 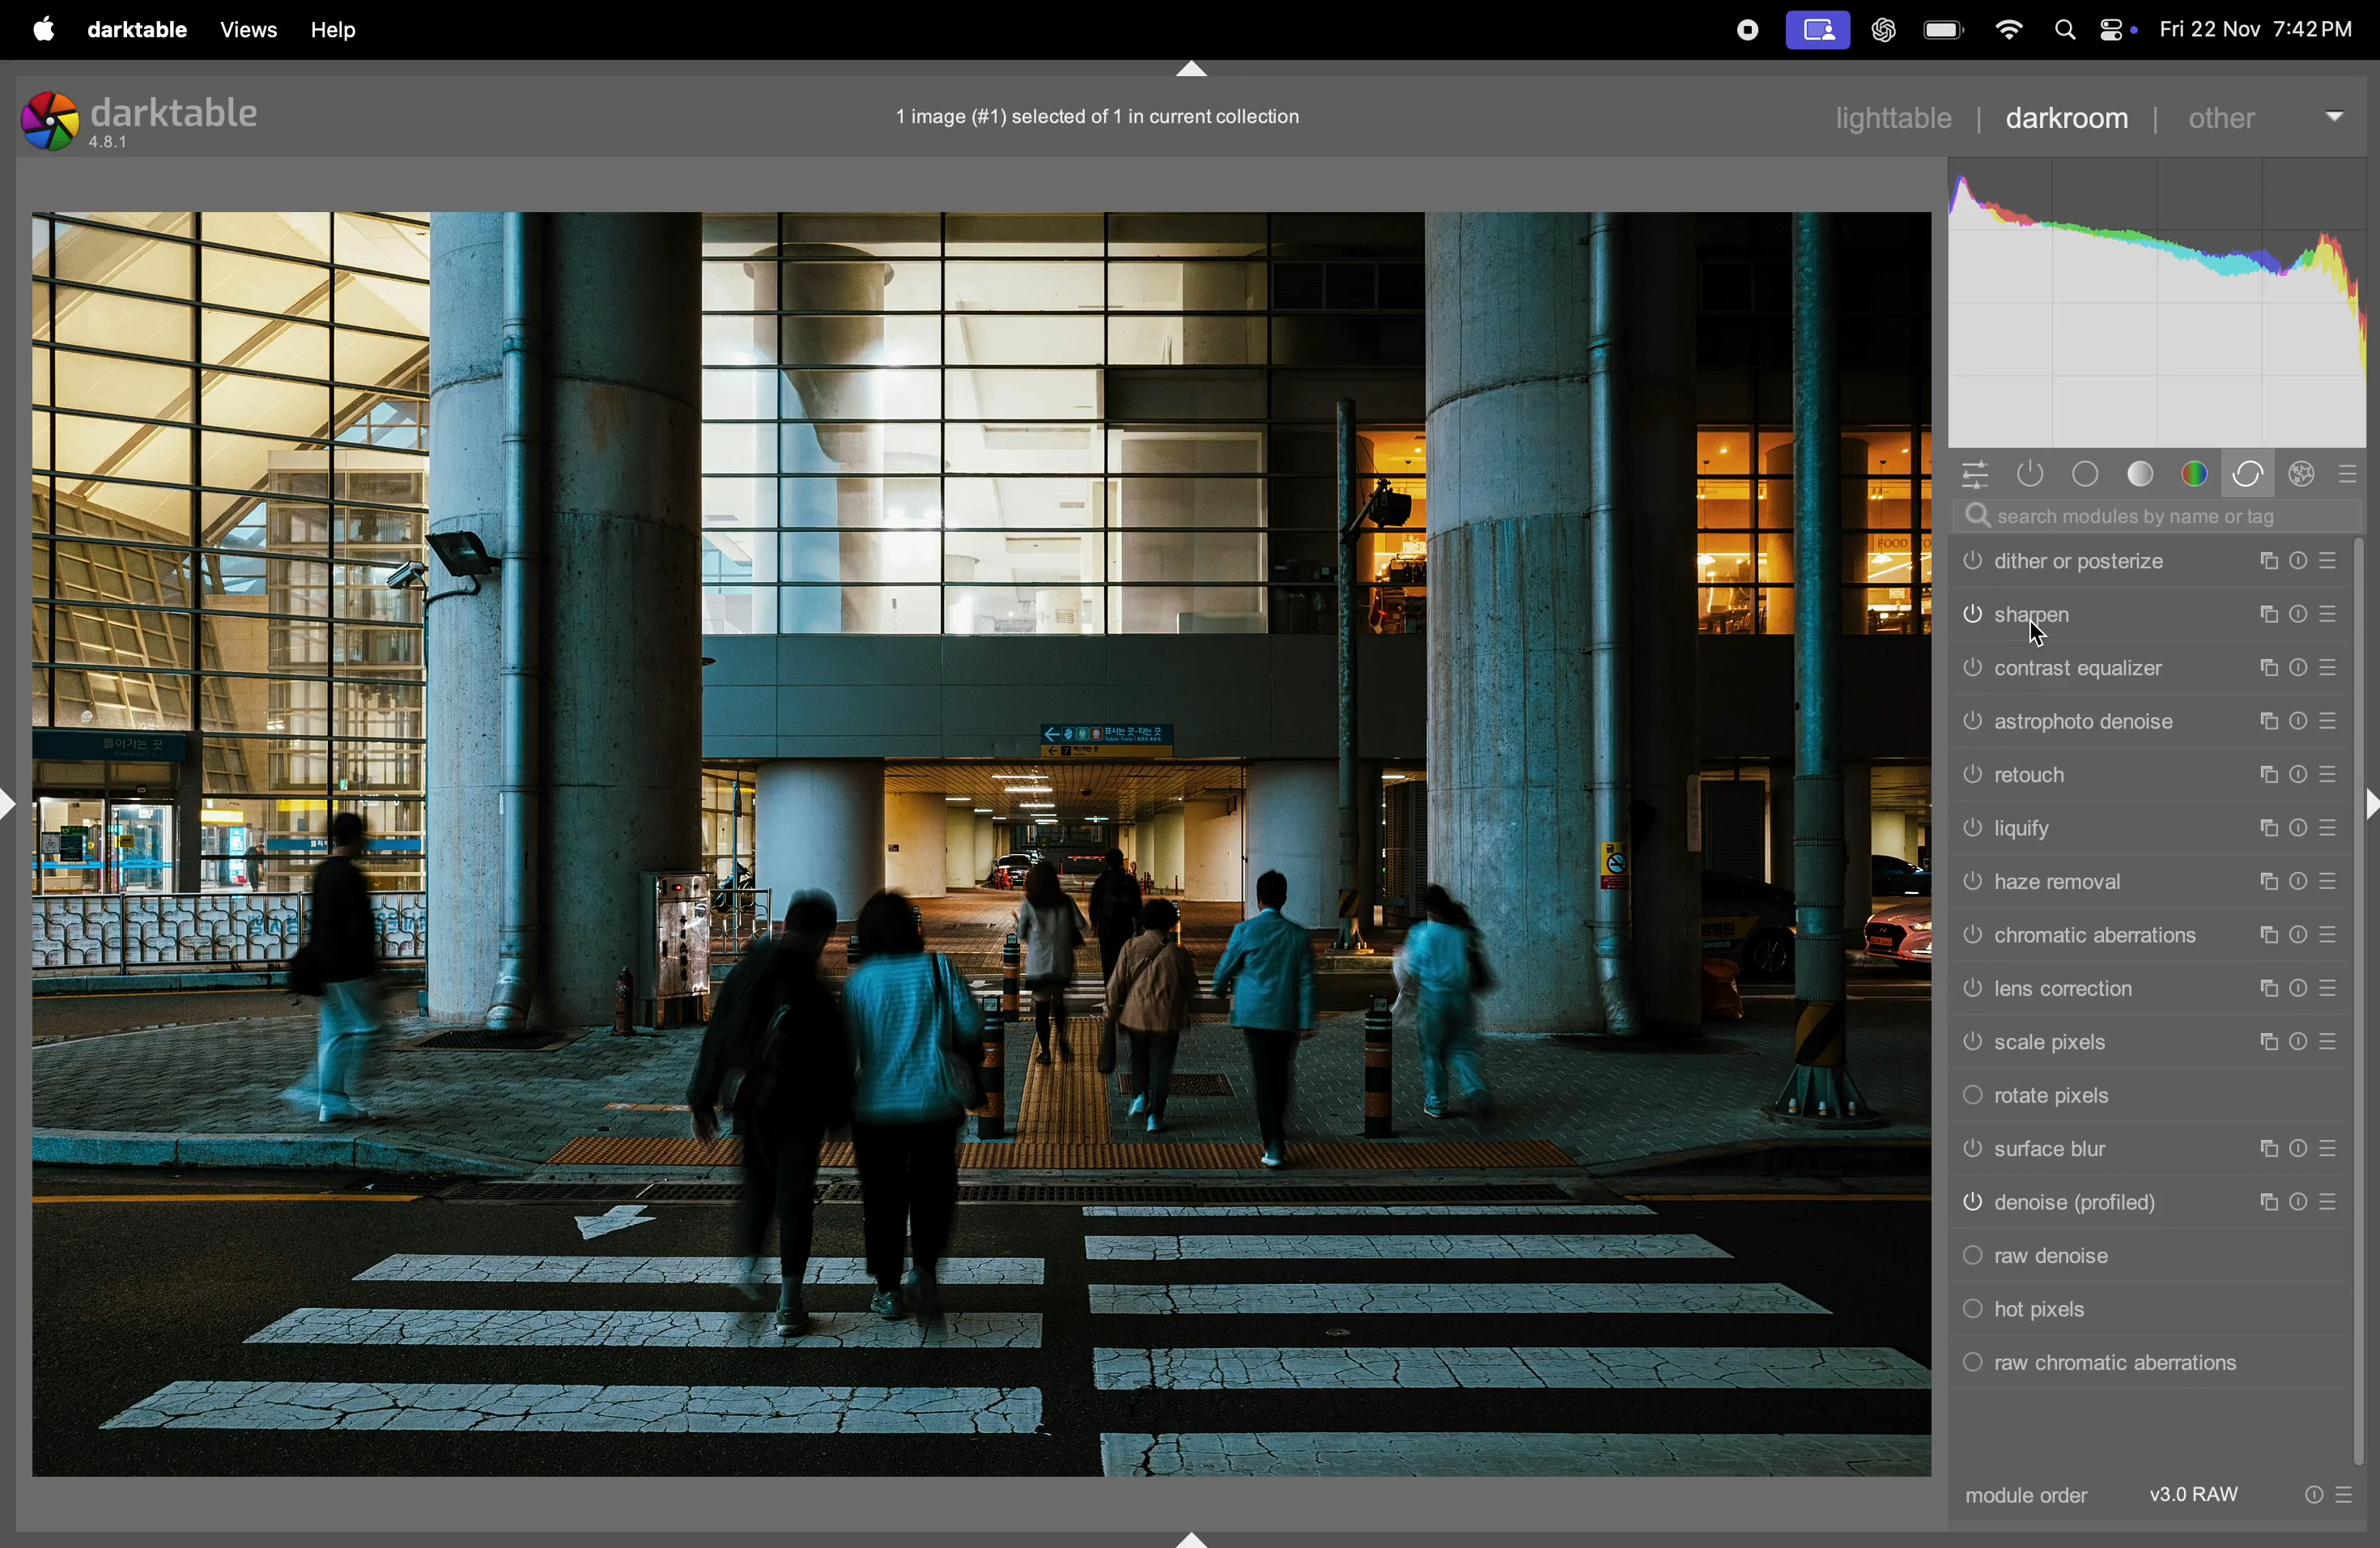 What do you see at coordinates (136, 30) in the screenshot?
I see `darktable` at bounding box center [136, 30].